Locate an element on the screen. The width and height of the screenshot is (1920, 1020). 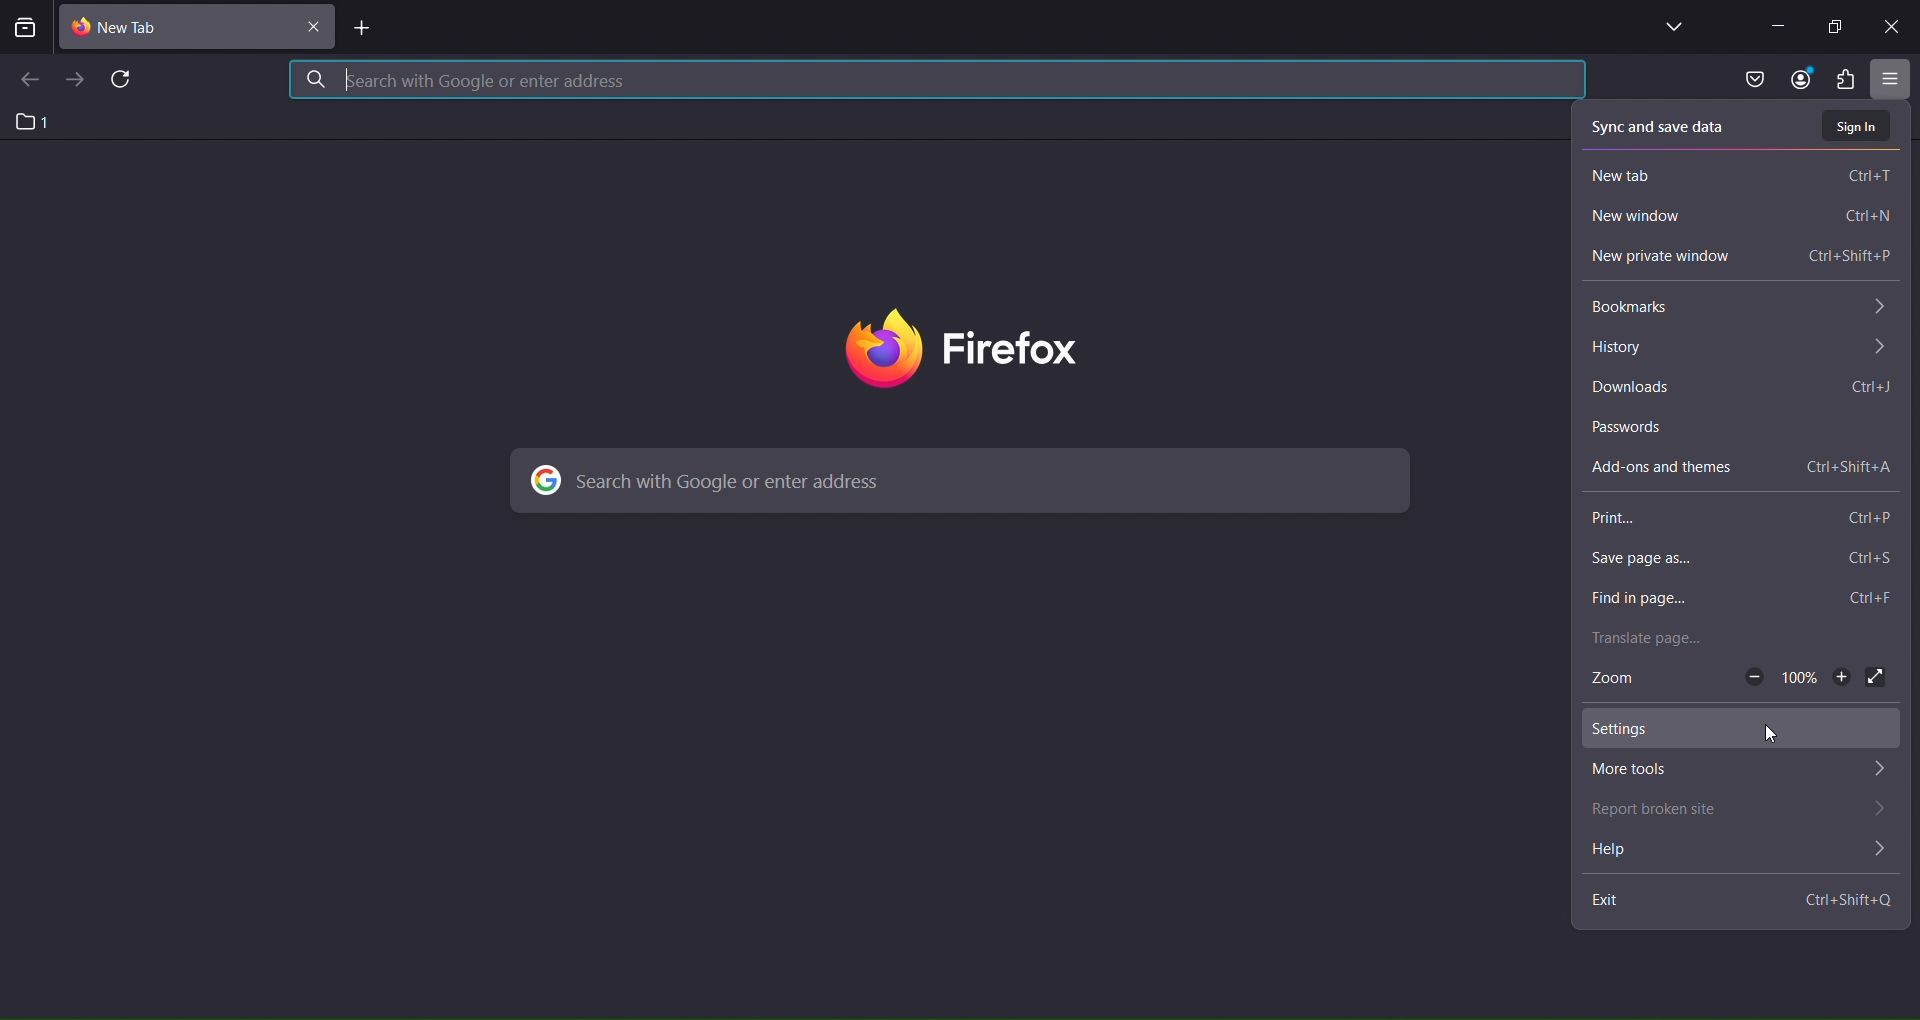
sign in is located at coordinates (1858, 127).